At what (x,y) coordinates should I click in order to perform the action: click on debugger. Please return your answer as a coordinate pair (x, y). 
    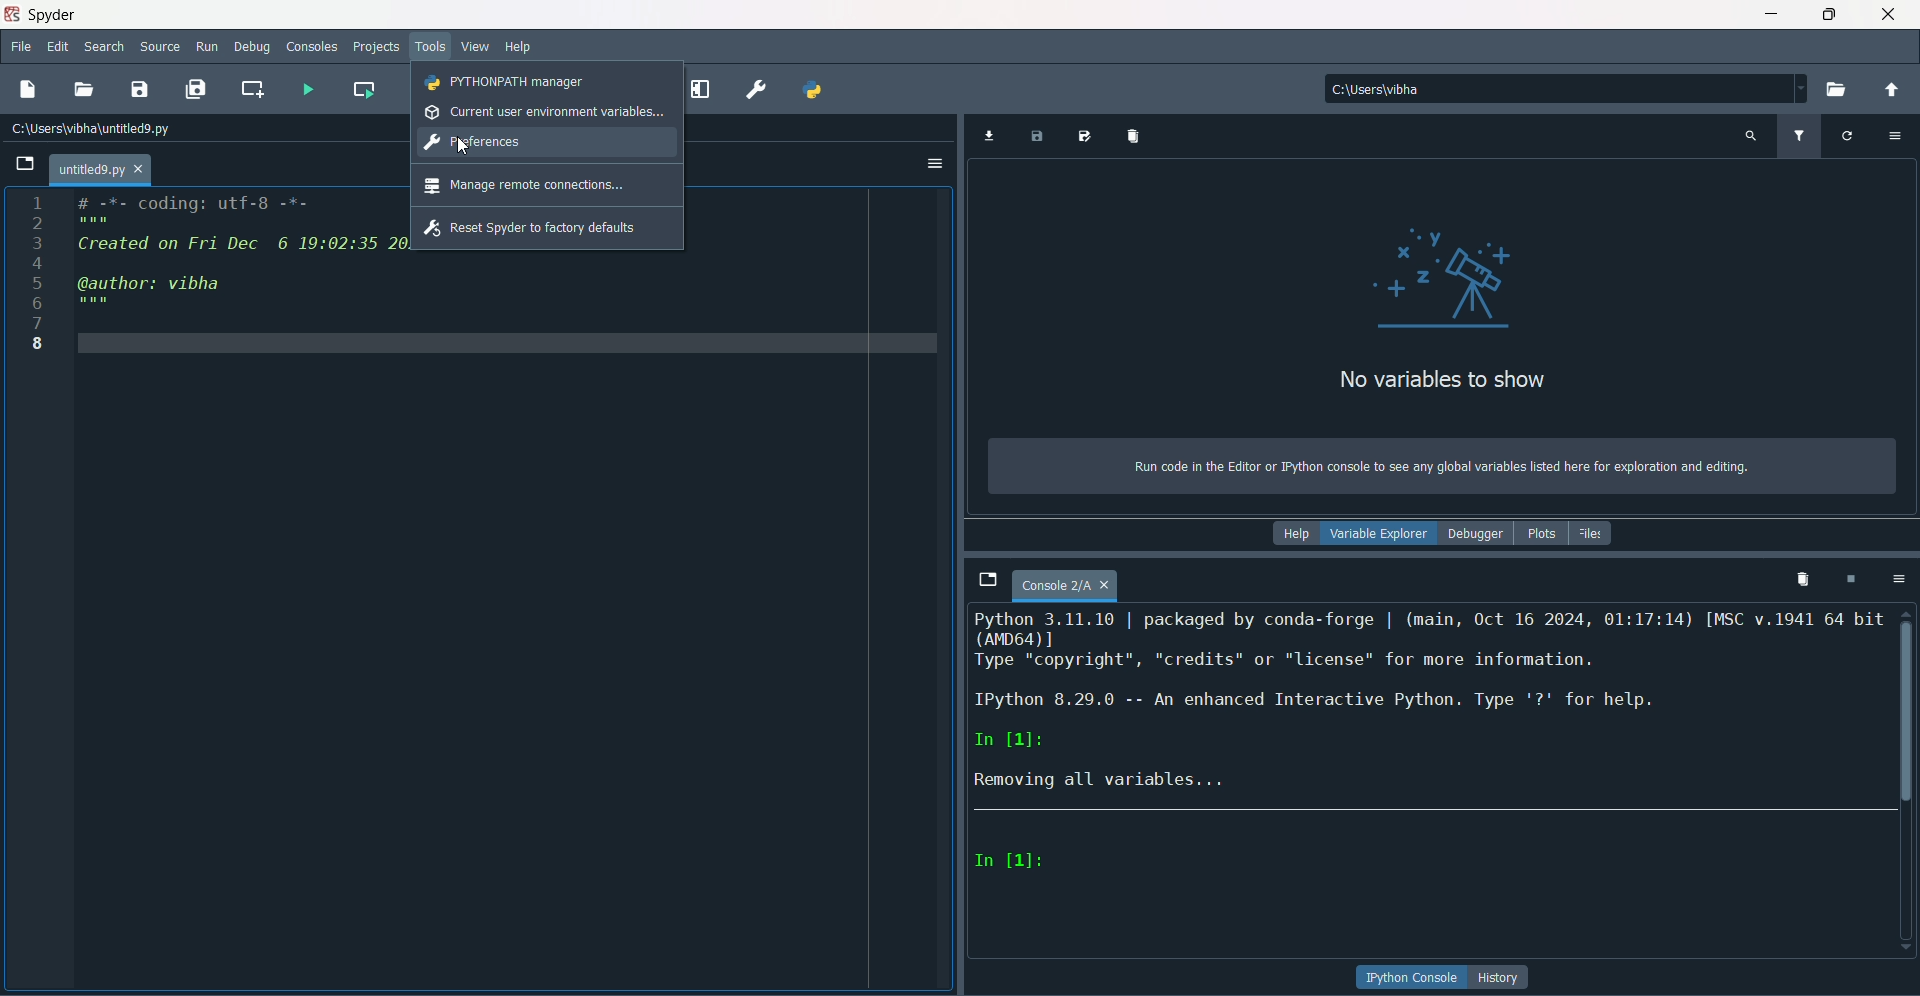
    Looking at the image, I should click on (1475, 534).